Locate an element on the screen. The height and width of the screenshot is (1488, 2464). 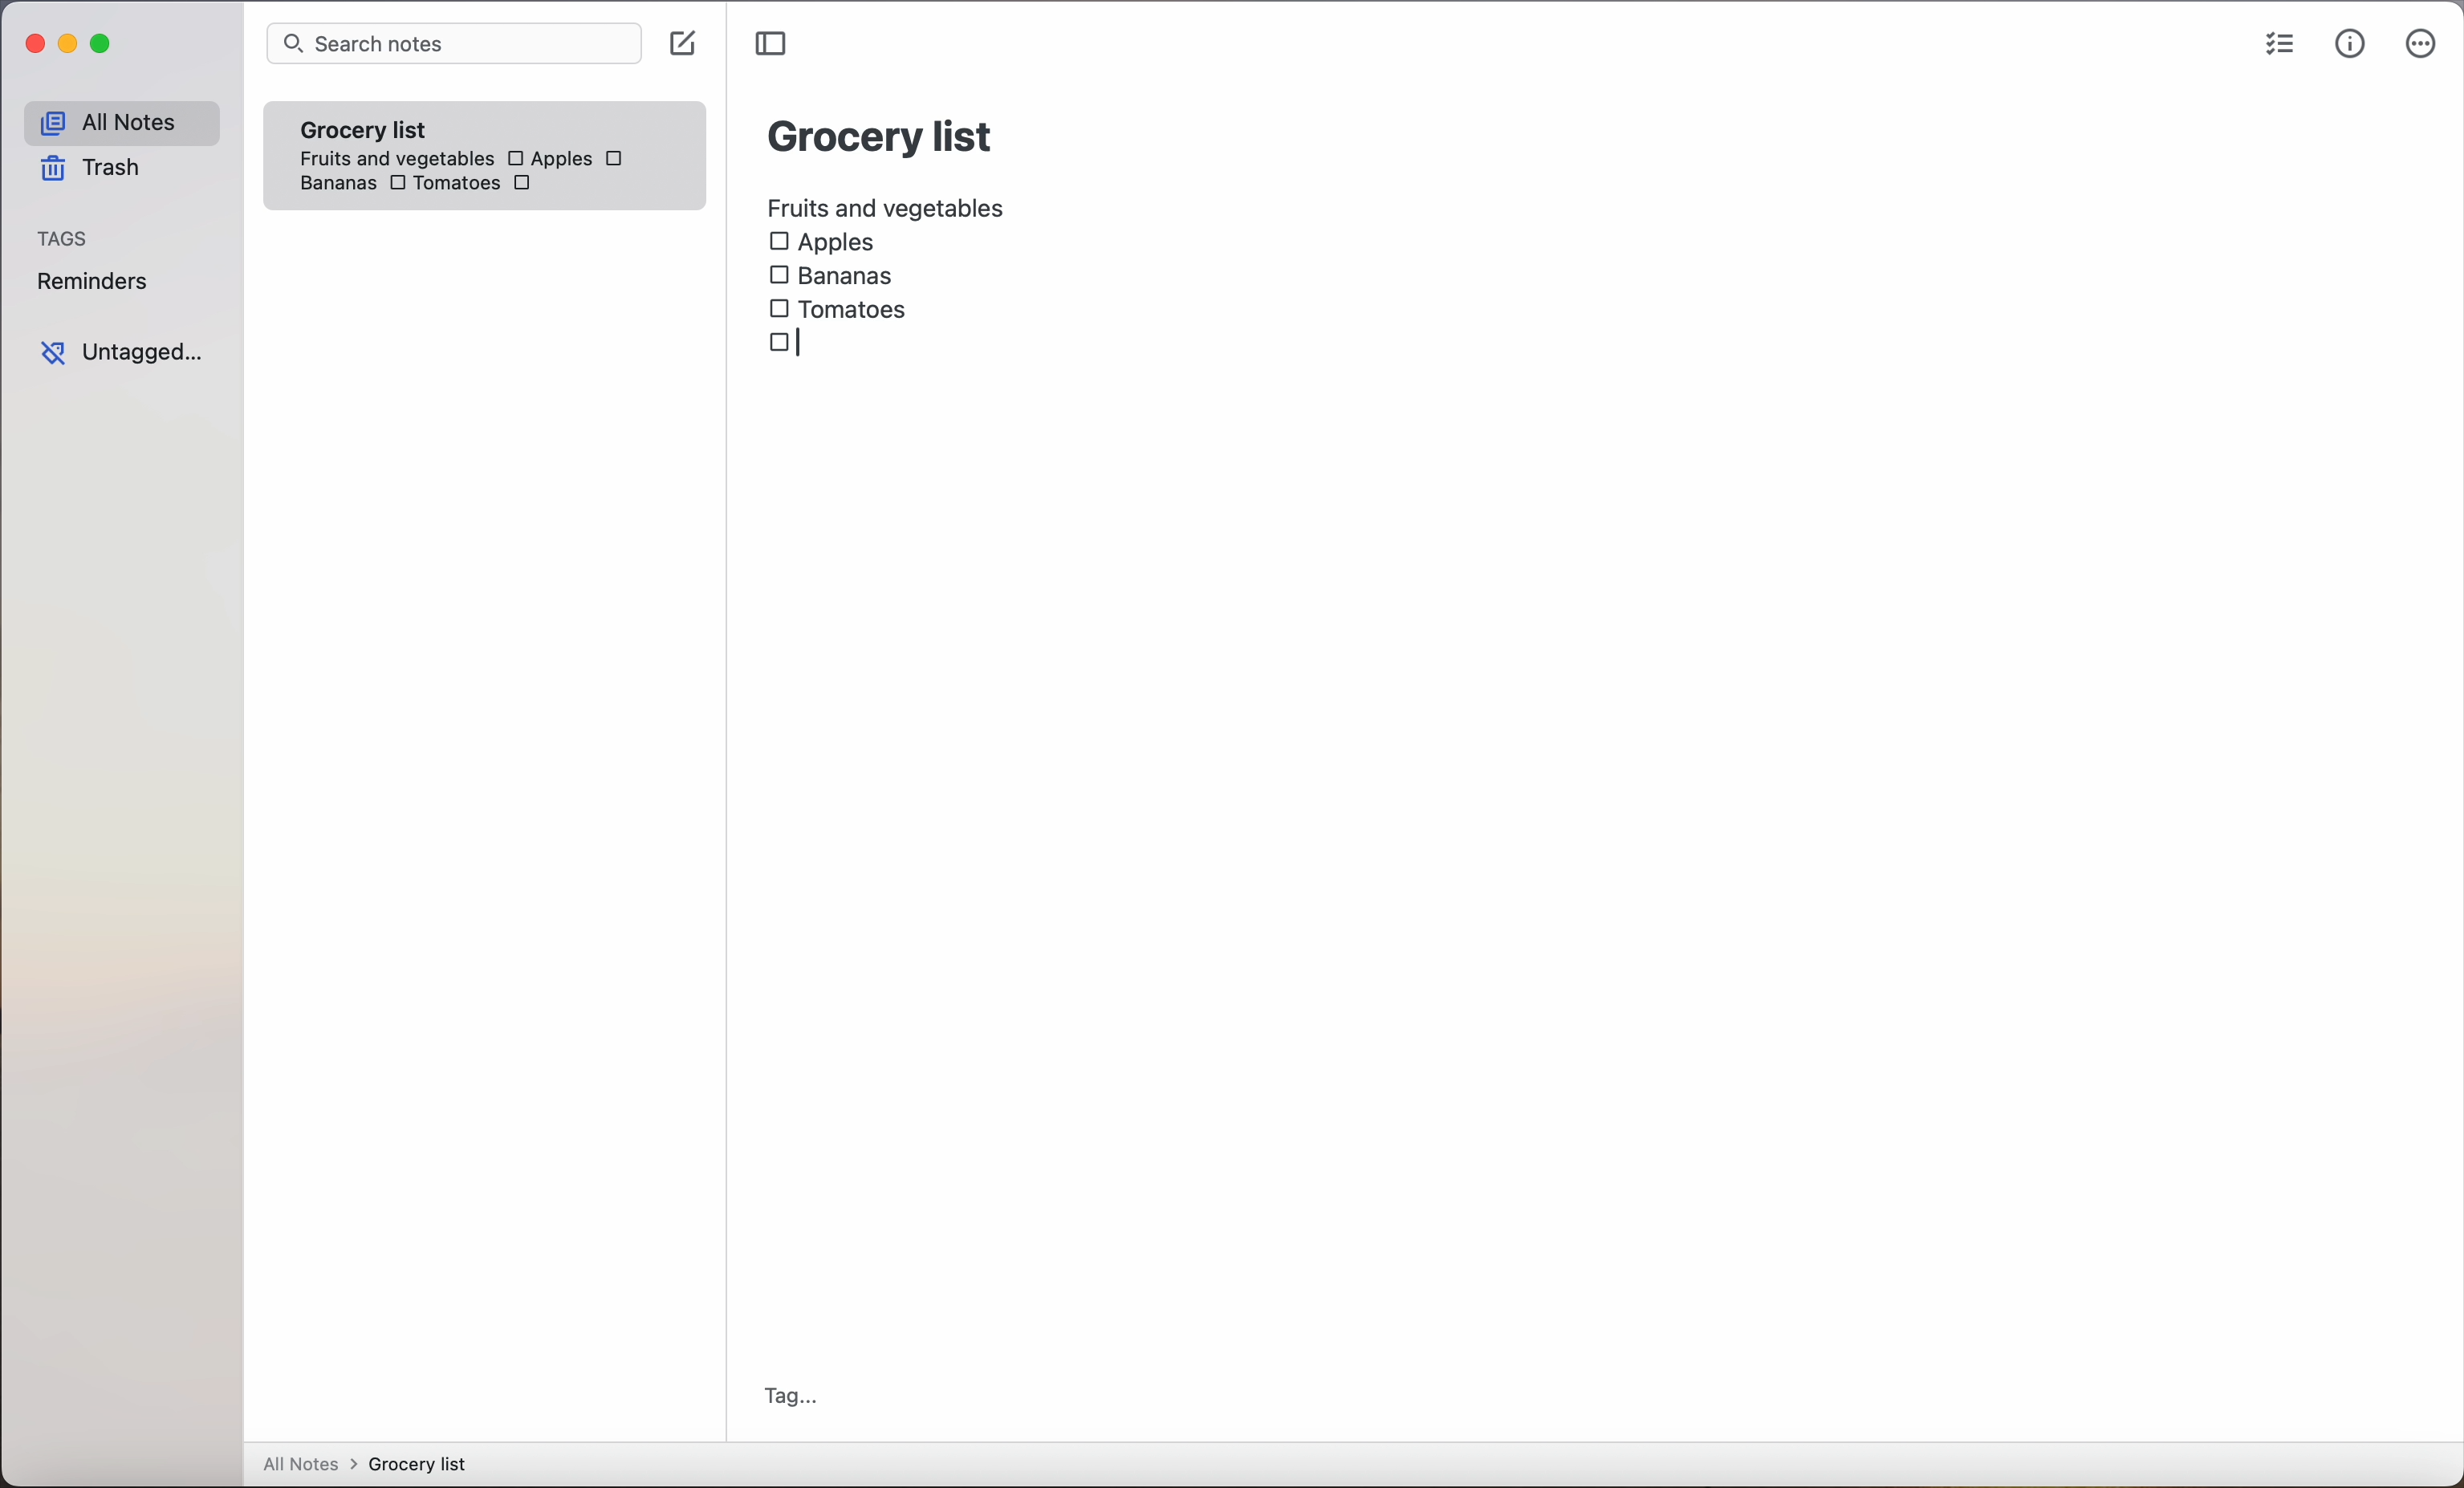
reminders is located at coordinates (91, 285).